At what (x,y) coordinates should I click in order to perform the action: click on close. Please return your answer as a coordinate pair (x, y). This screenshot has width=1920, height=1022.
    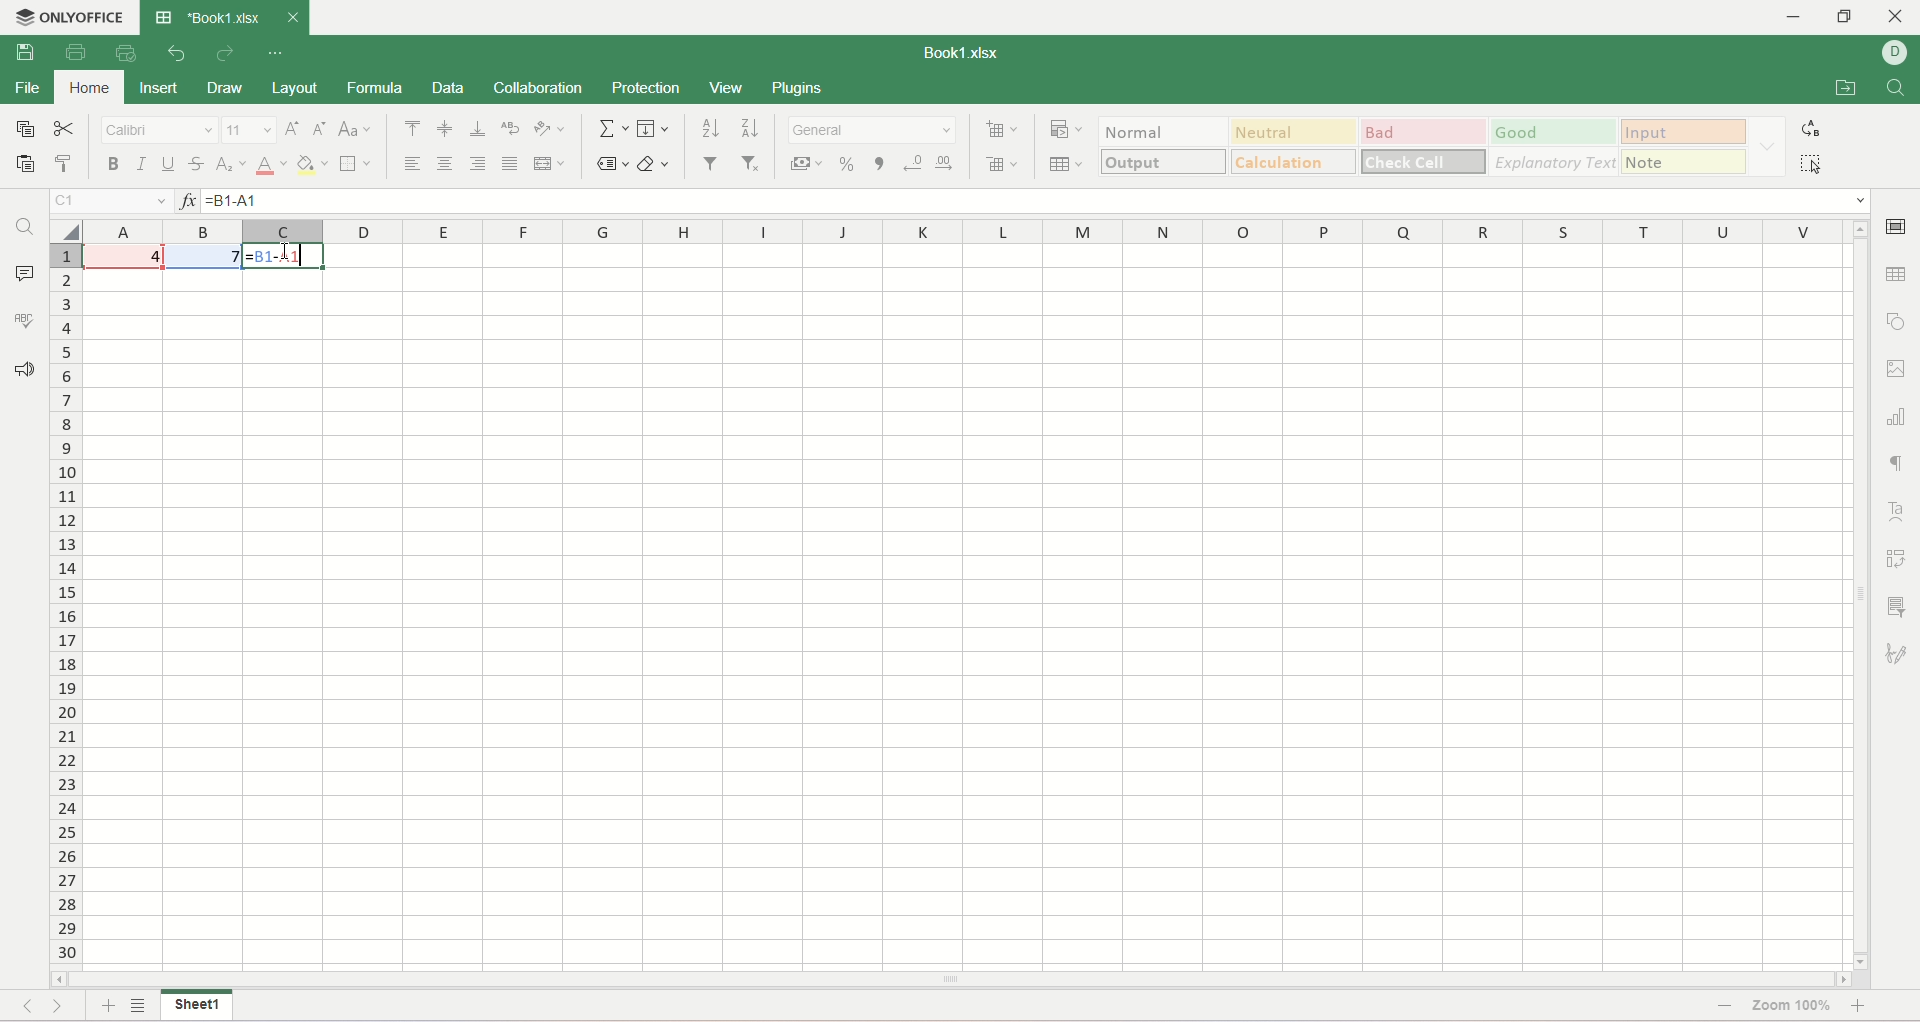
    Looking at the image, I should click on (1897, 18).